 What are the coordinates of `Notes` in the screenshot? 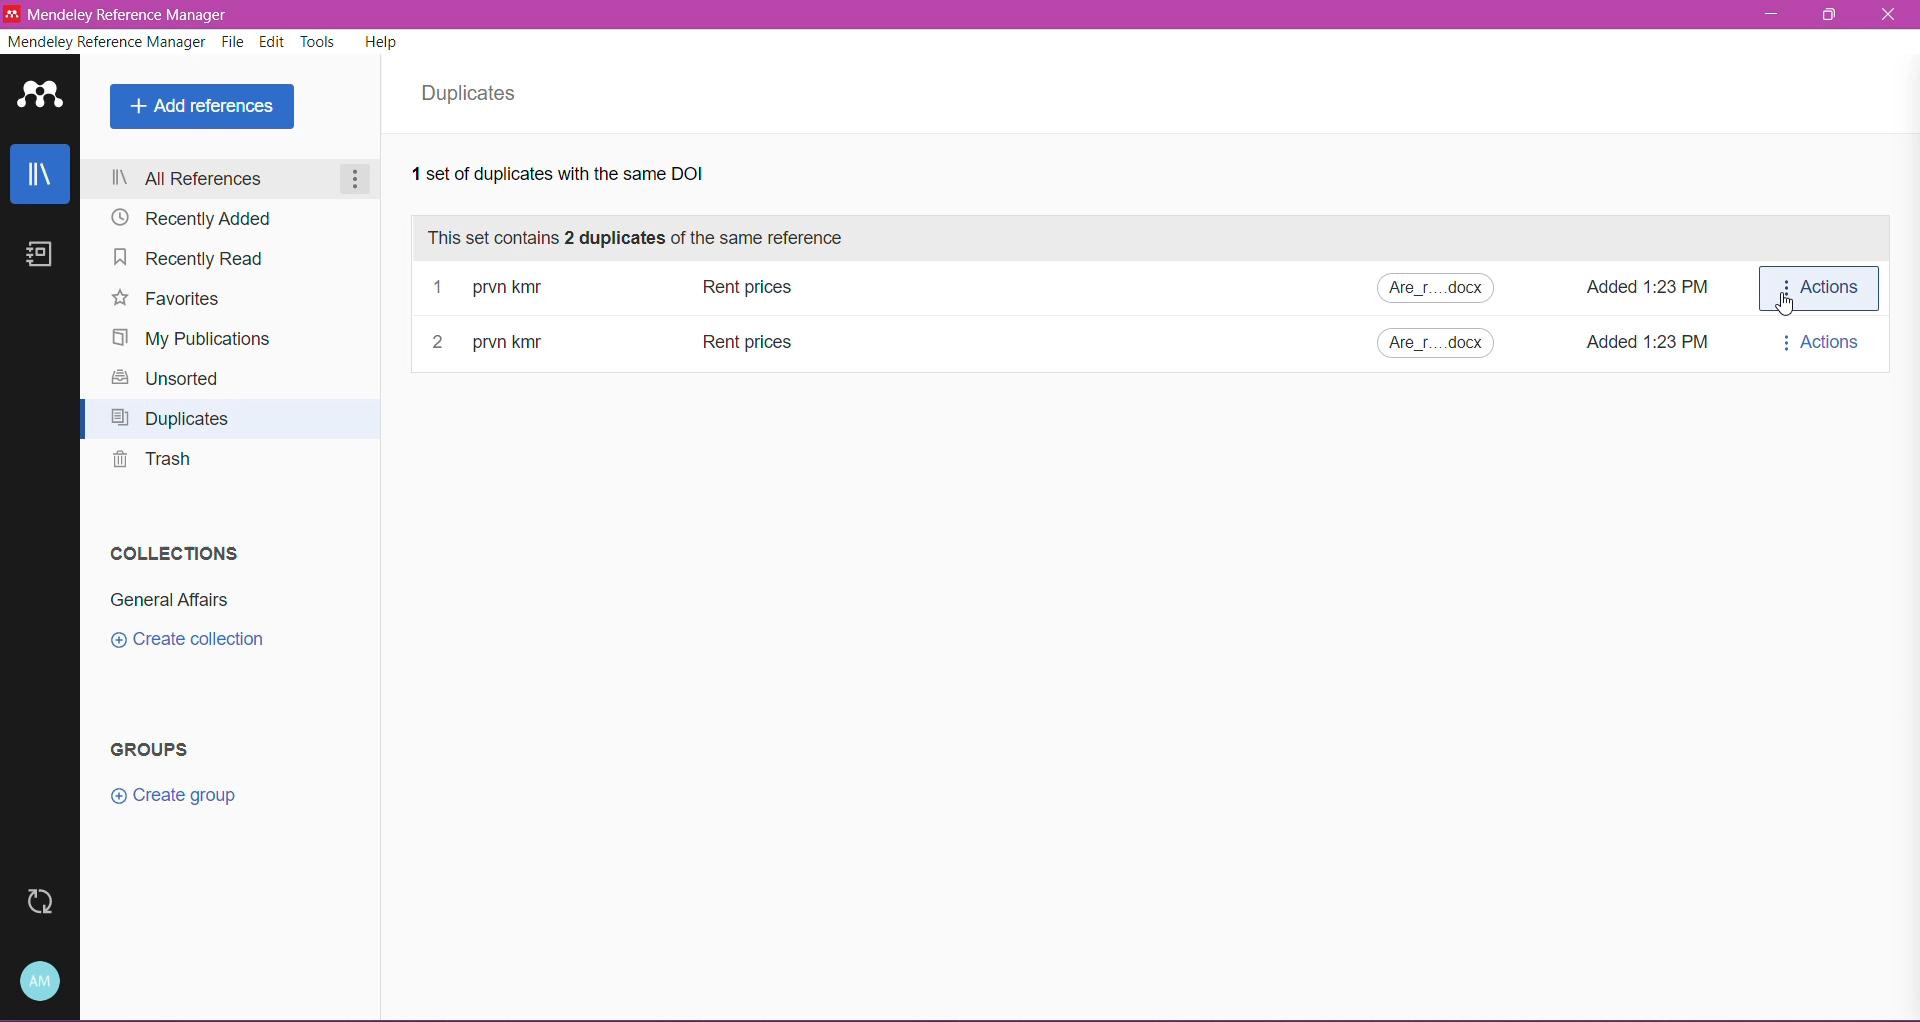 It's located at (45, 257).